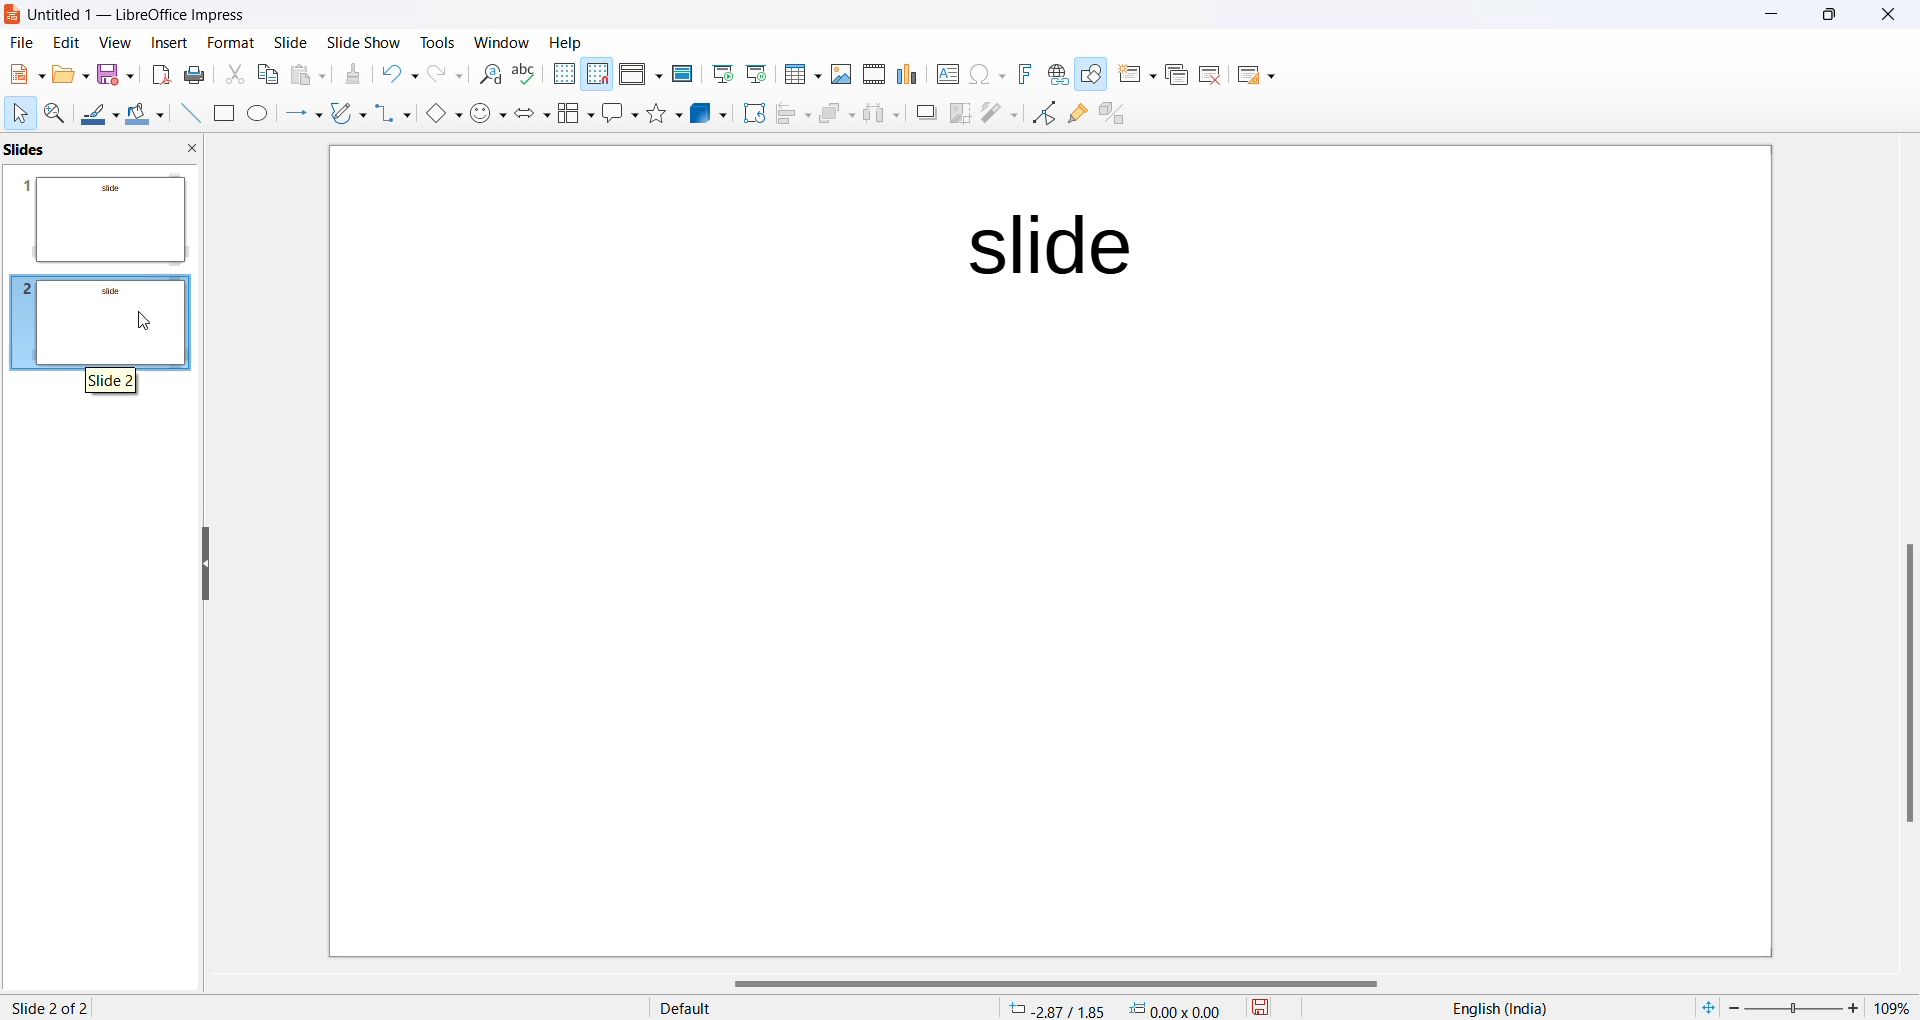 The image size is (1920, 1020). What do you see at coordinates (345, 114) in the screenshot?
I see `curve and polygons` at bounding box center [345, 114].